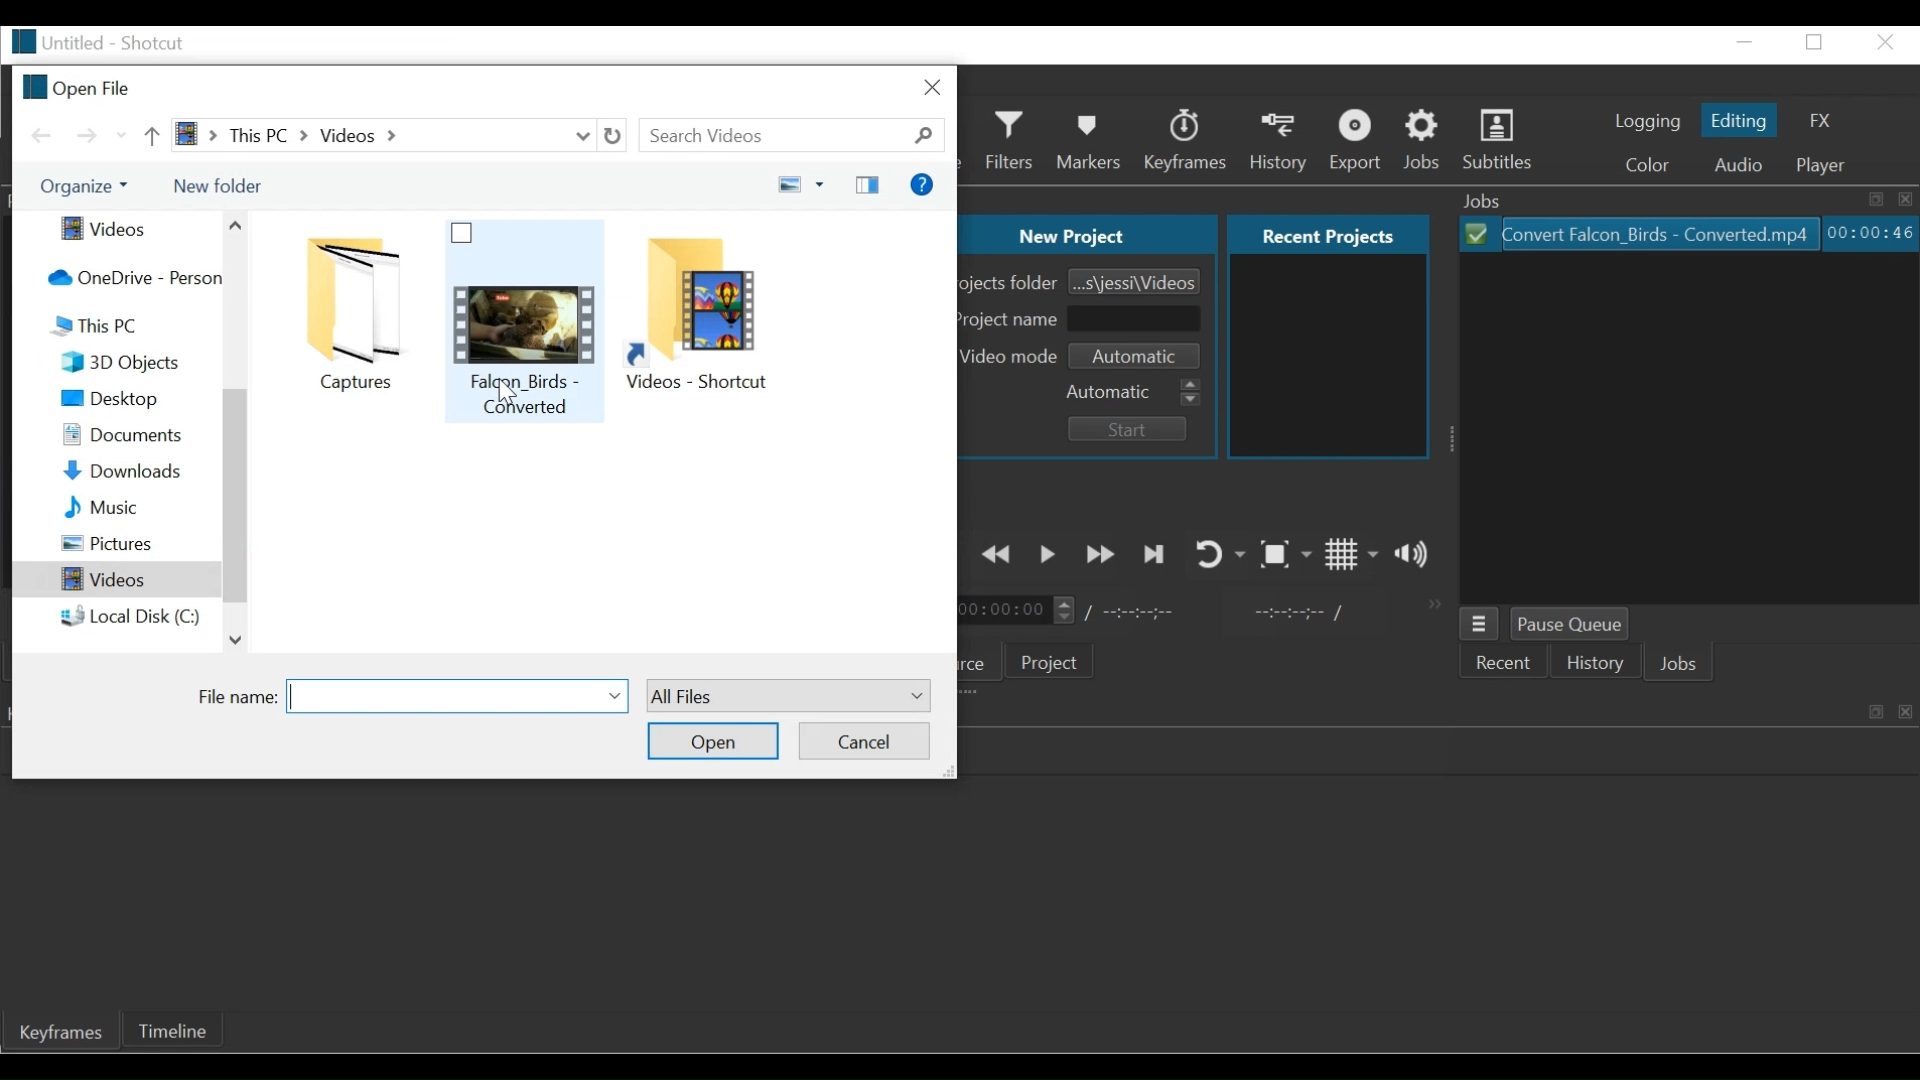 The width and height of the screenshot is (1920, 1080). What do you see at coordinates (1744, 42) in the screenshot?
I see `minimize` at bounding box center [1744, 42].